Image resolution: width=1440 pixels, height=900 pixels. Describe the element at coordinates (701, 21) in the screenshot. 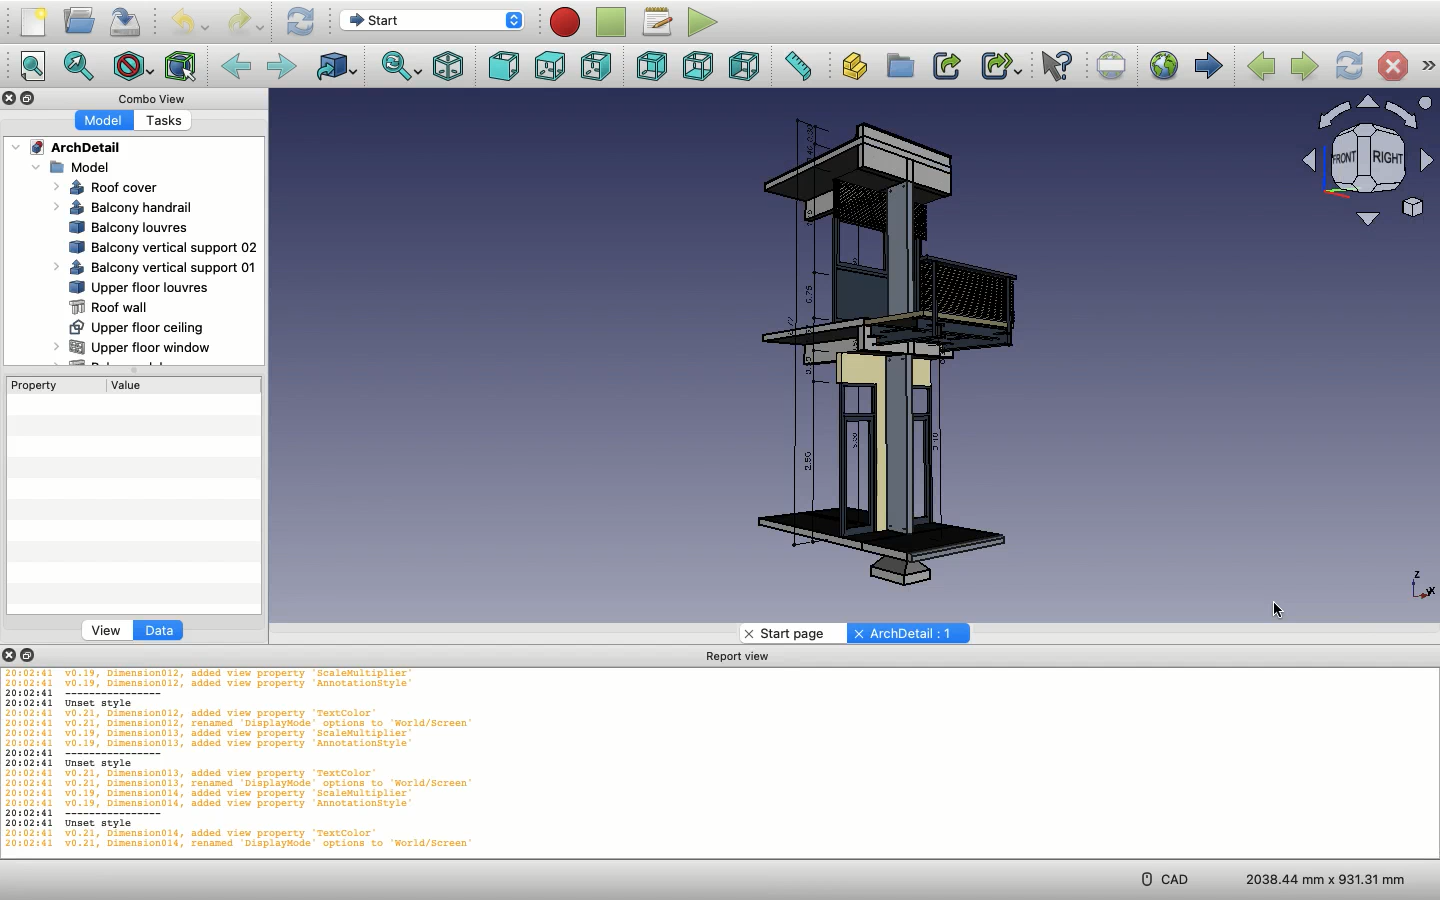

I see `Execute macro` at that location.